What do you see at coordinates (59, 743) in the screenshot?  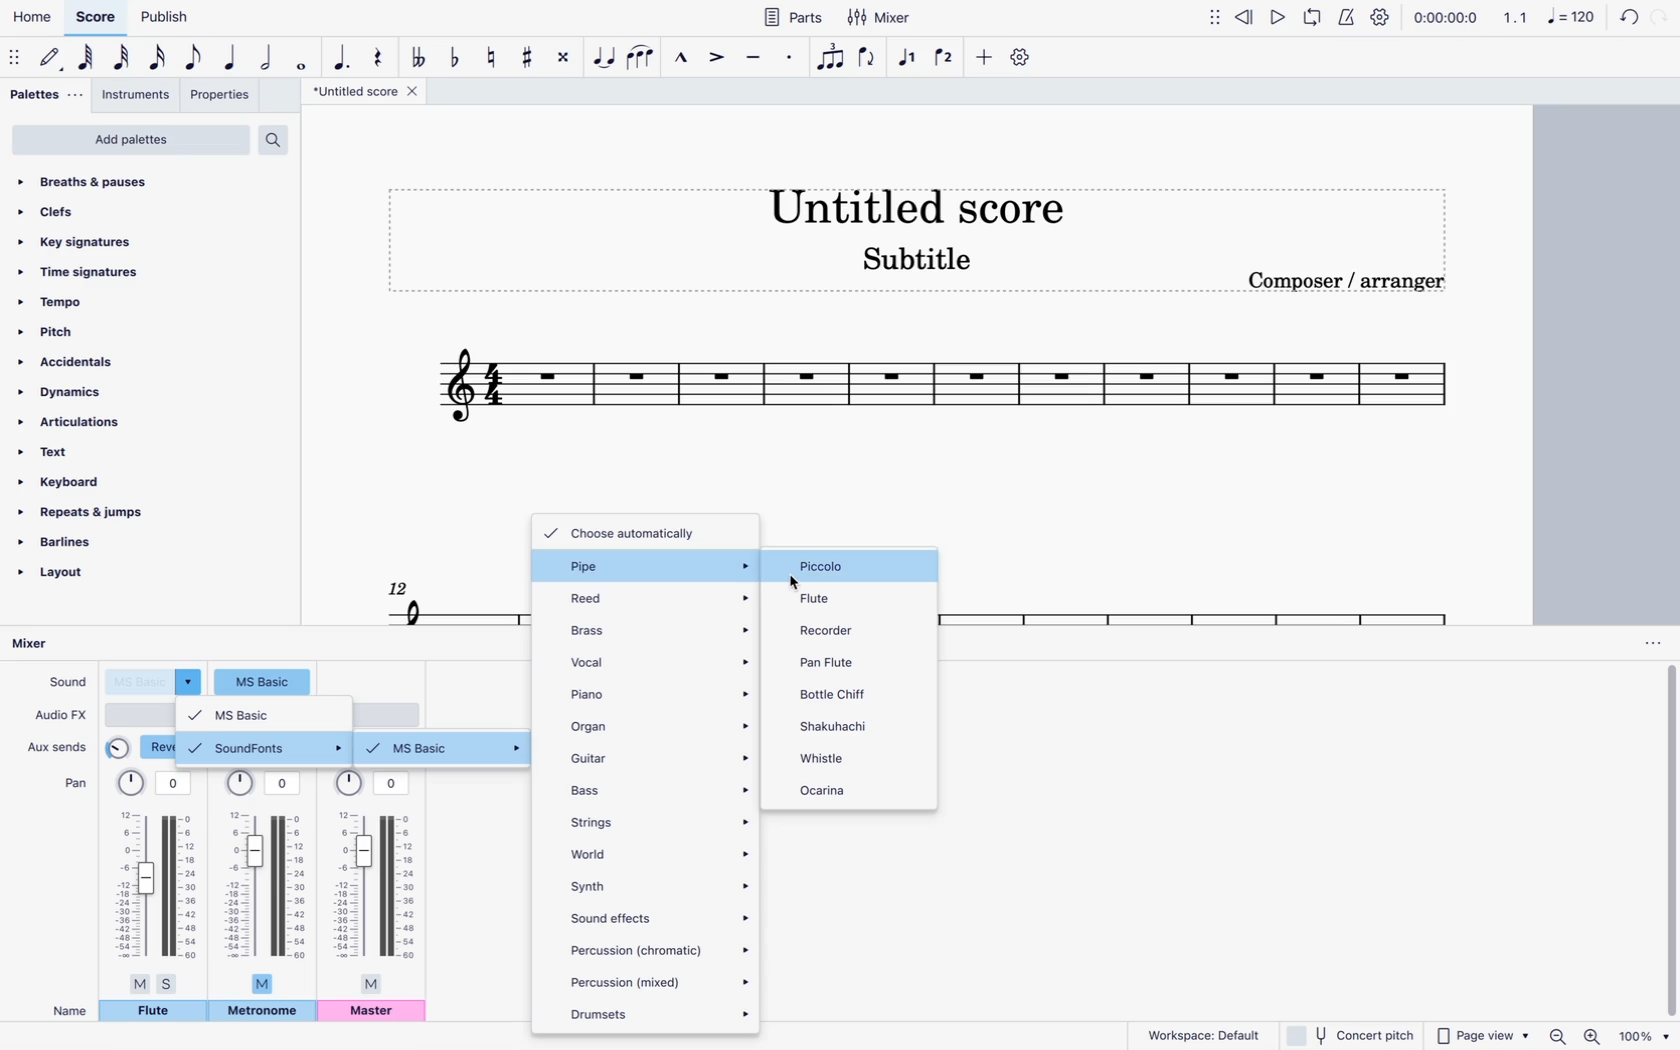 I see `aux sends` at bounding box center [59, 743].